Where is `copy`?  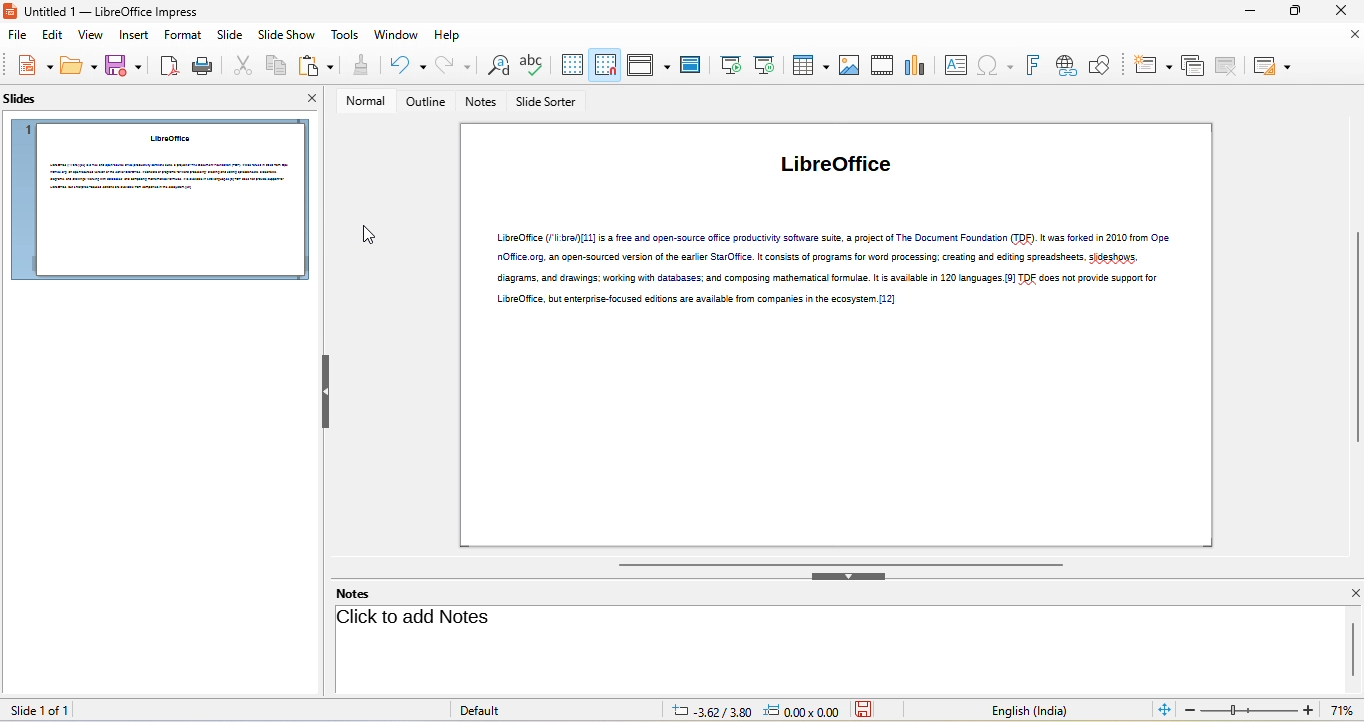
copy is located at coordinates (273, 64).